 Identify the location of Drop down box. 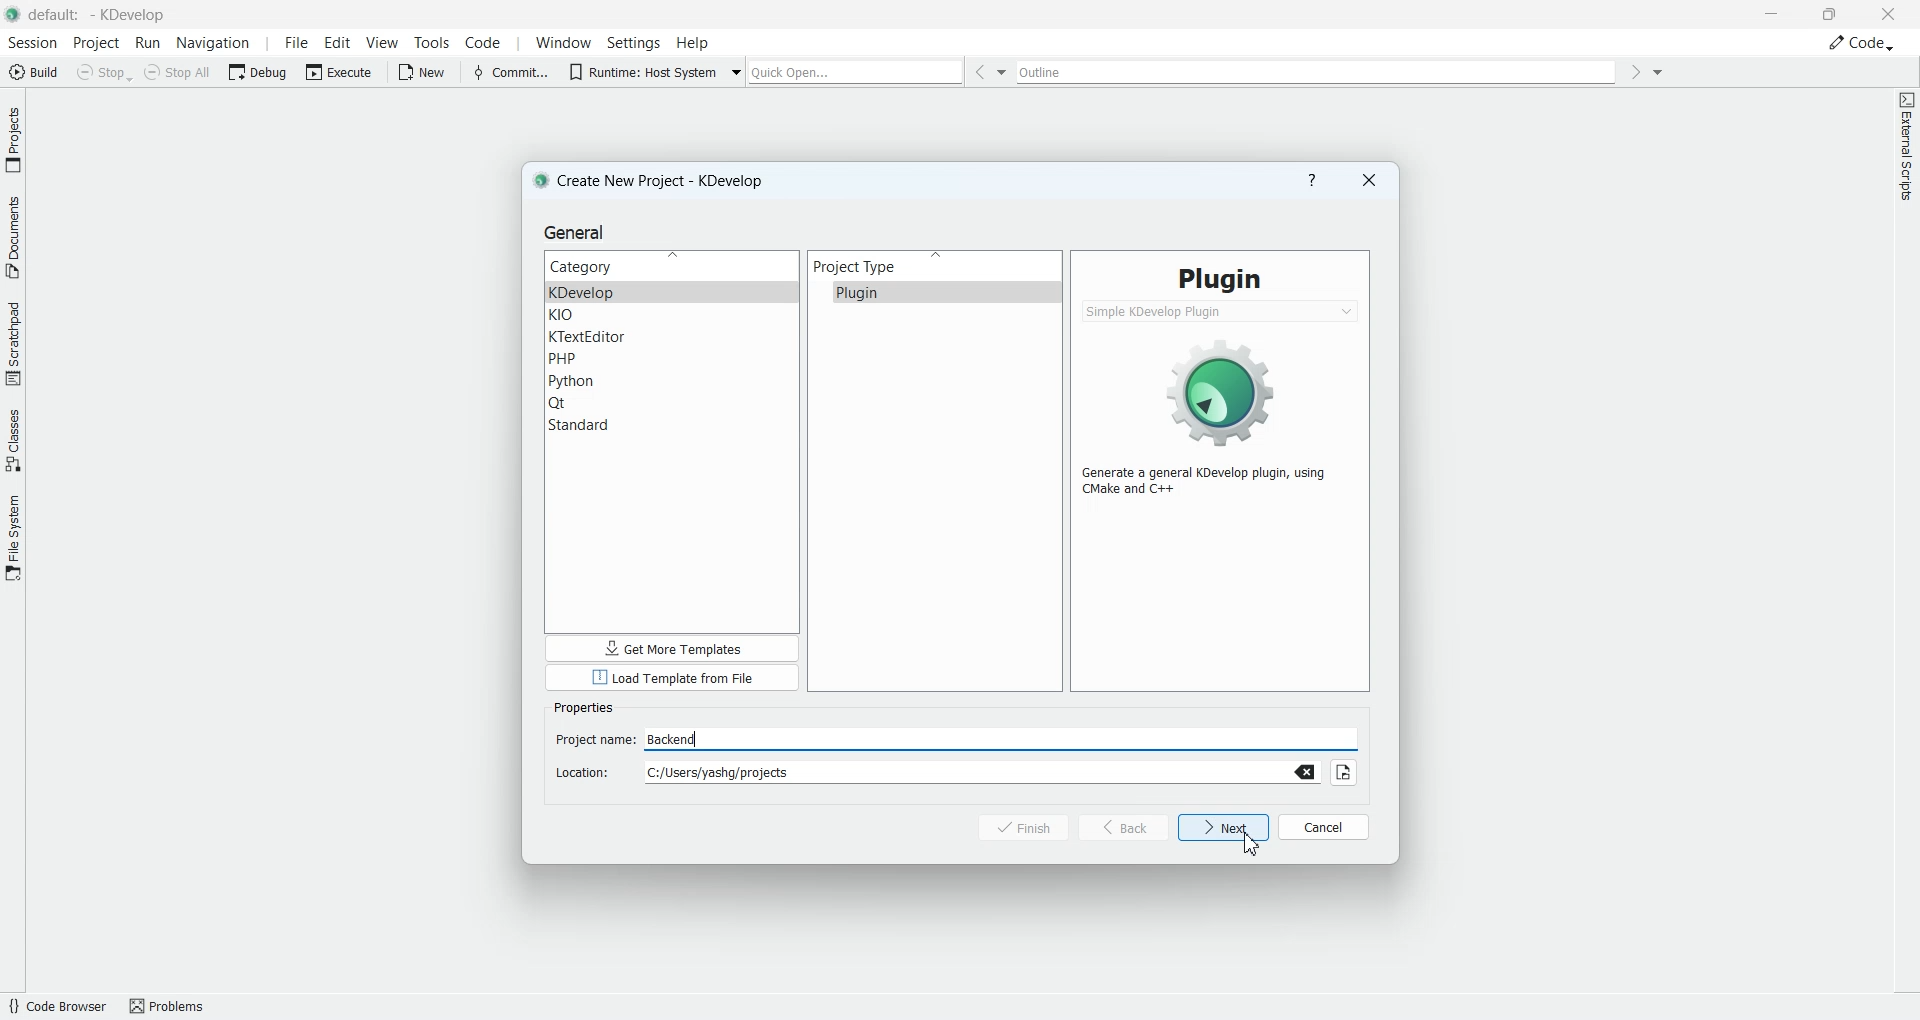
(1659, 71).